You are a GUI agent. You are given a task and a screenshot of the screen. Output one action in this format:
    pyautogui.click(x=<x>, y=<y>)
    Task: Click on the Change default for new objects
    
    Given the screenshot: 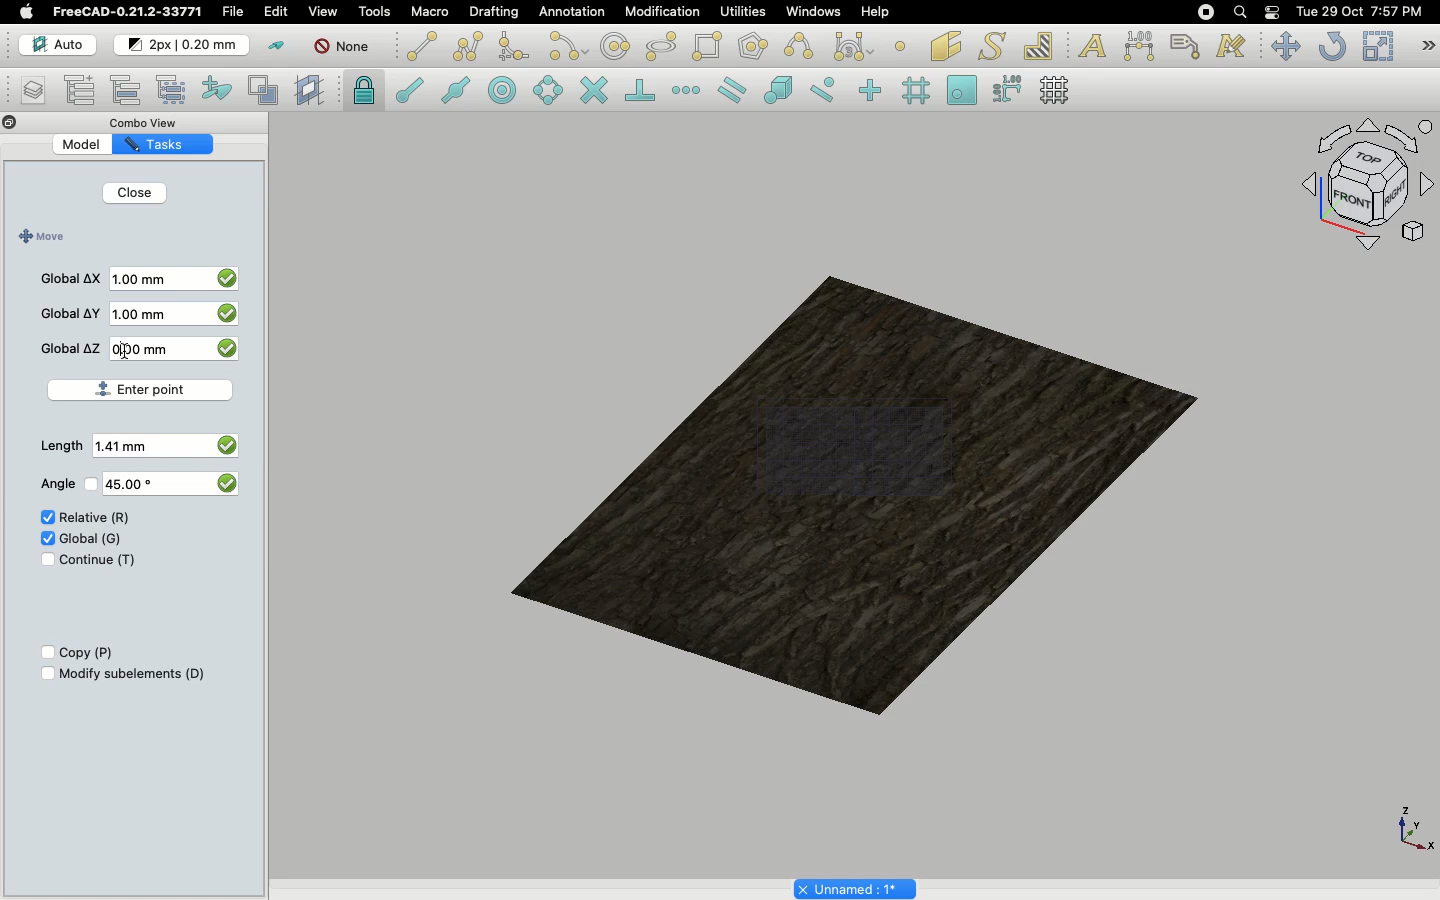 What is the action you would take?
    pyautogui.click(x=183, y=46)
    